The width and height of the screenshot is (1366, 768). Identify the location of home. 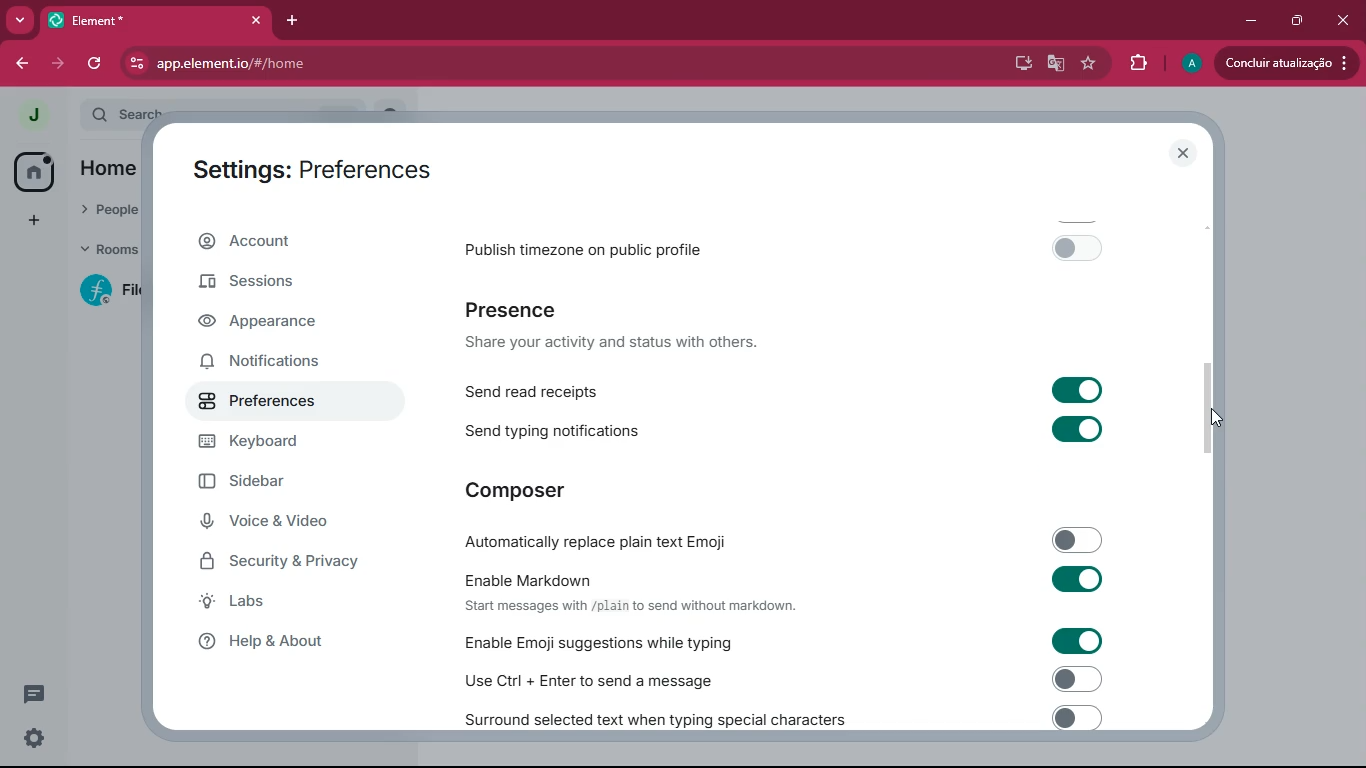
(28, 172).